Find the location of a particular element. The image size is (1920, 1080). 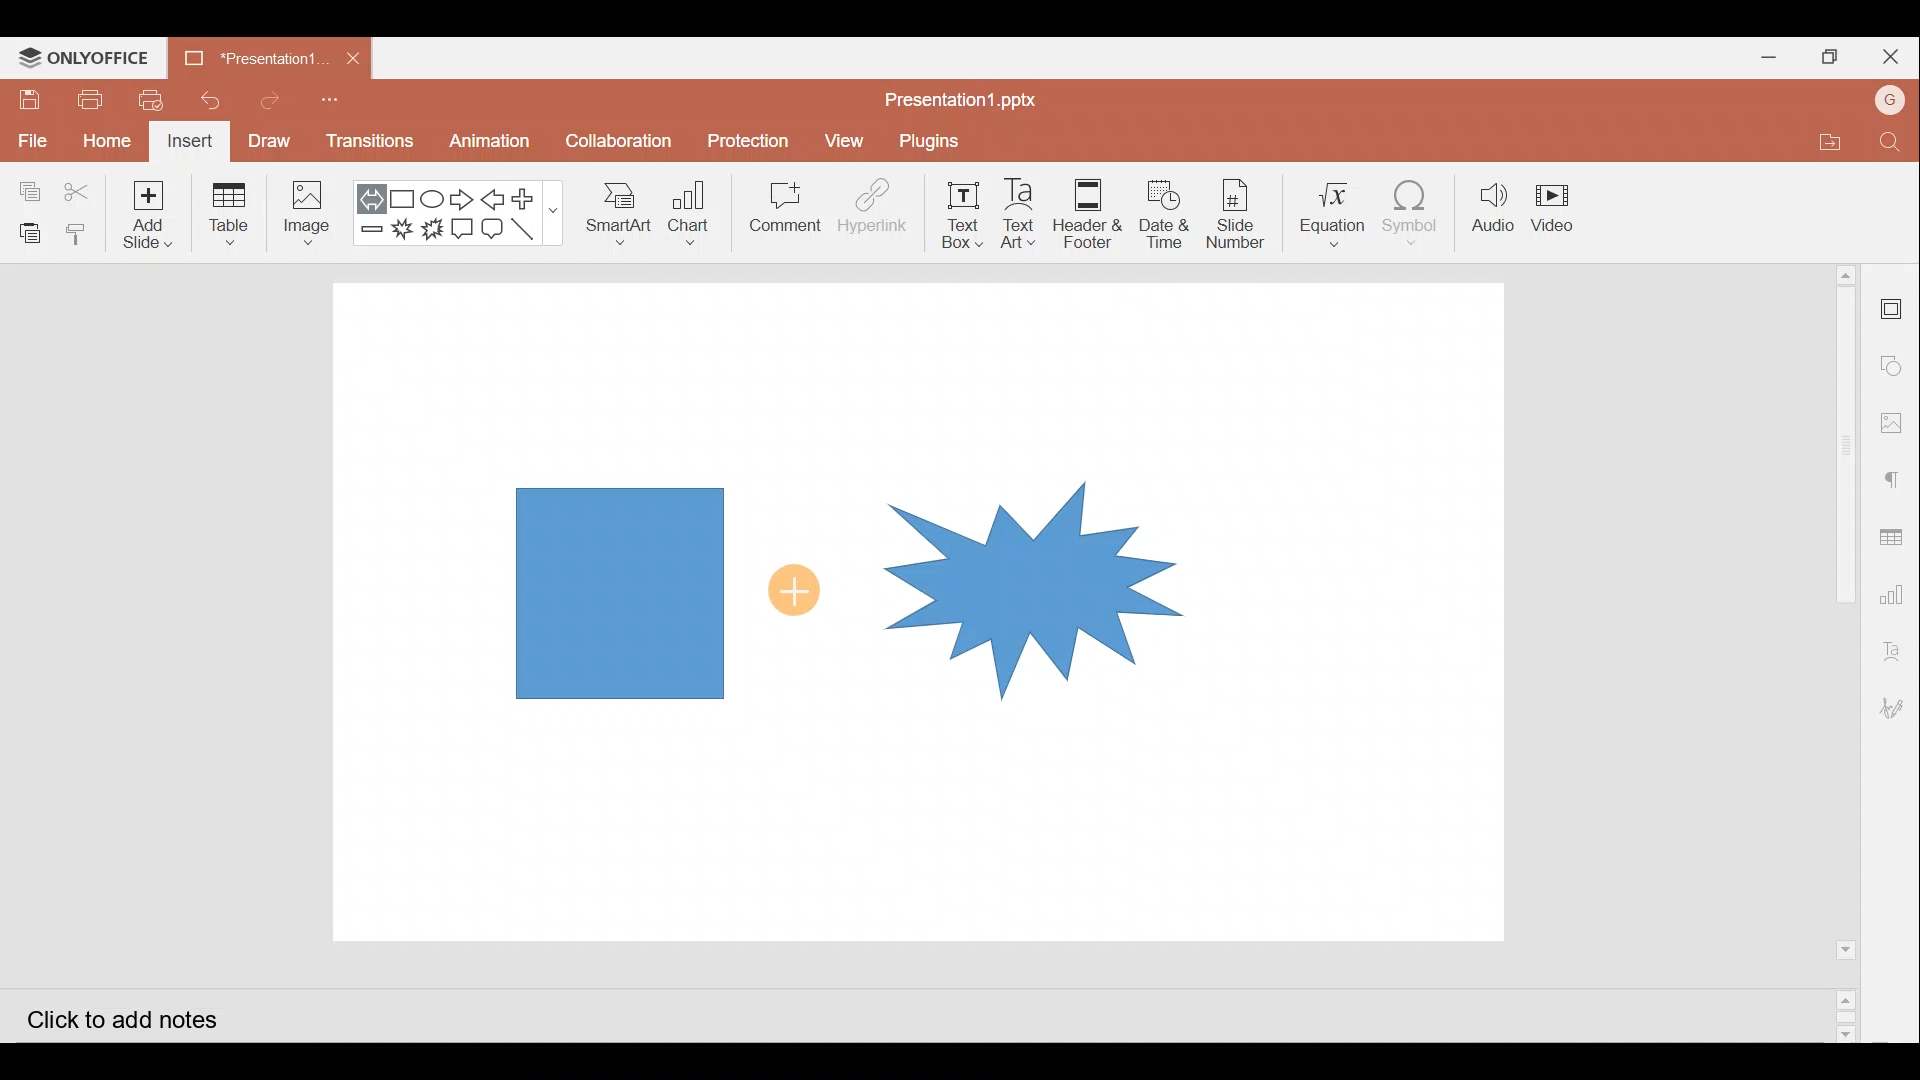

Explosion 1 is located at coordinates (402, 229).